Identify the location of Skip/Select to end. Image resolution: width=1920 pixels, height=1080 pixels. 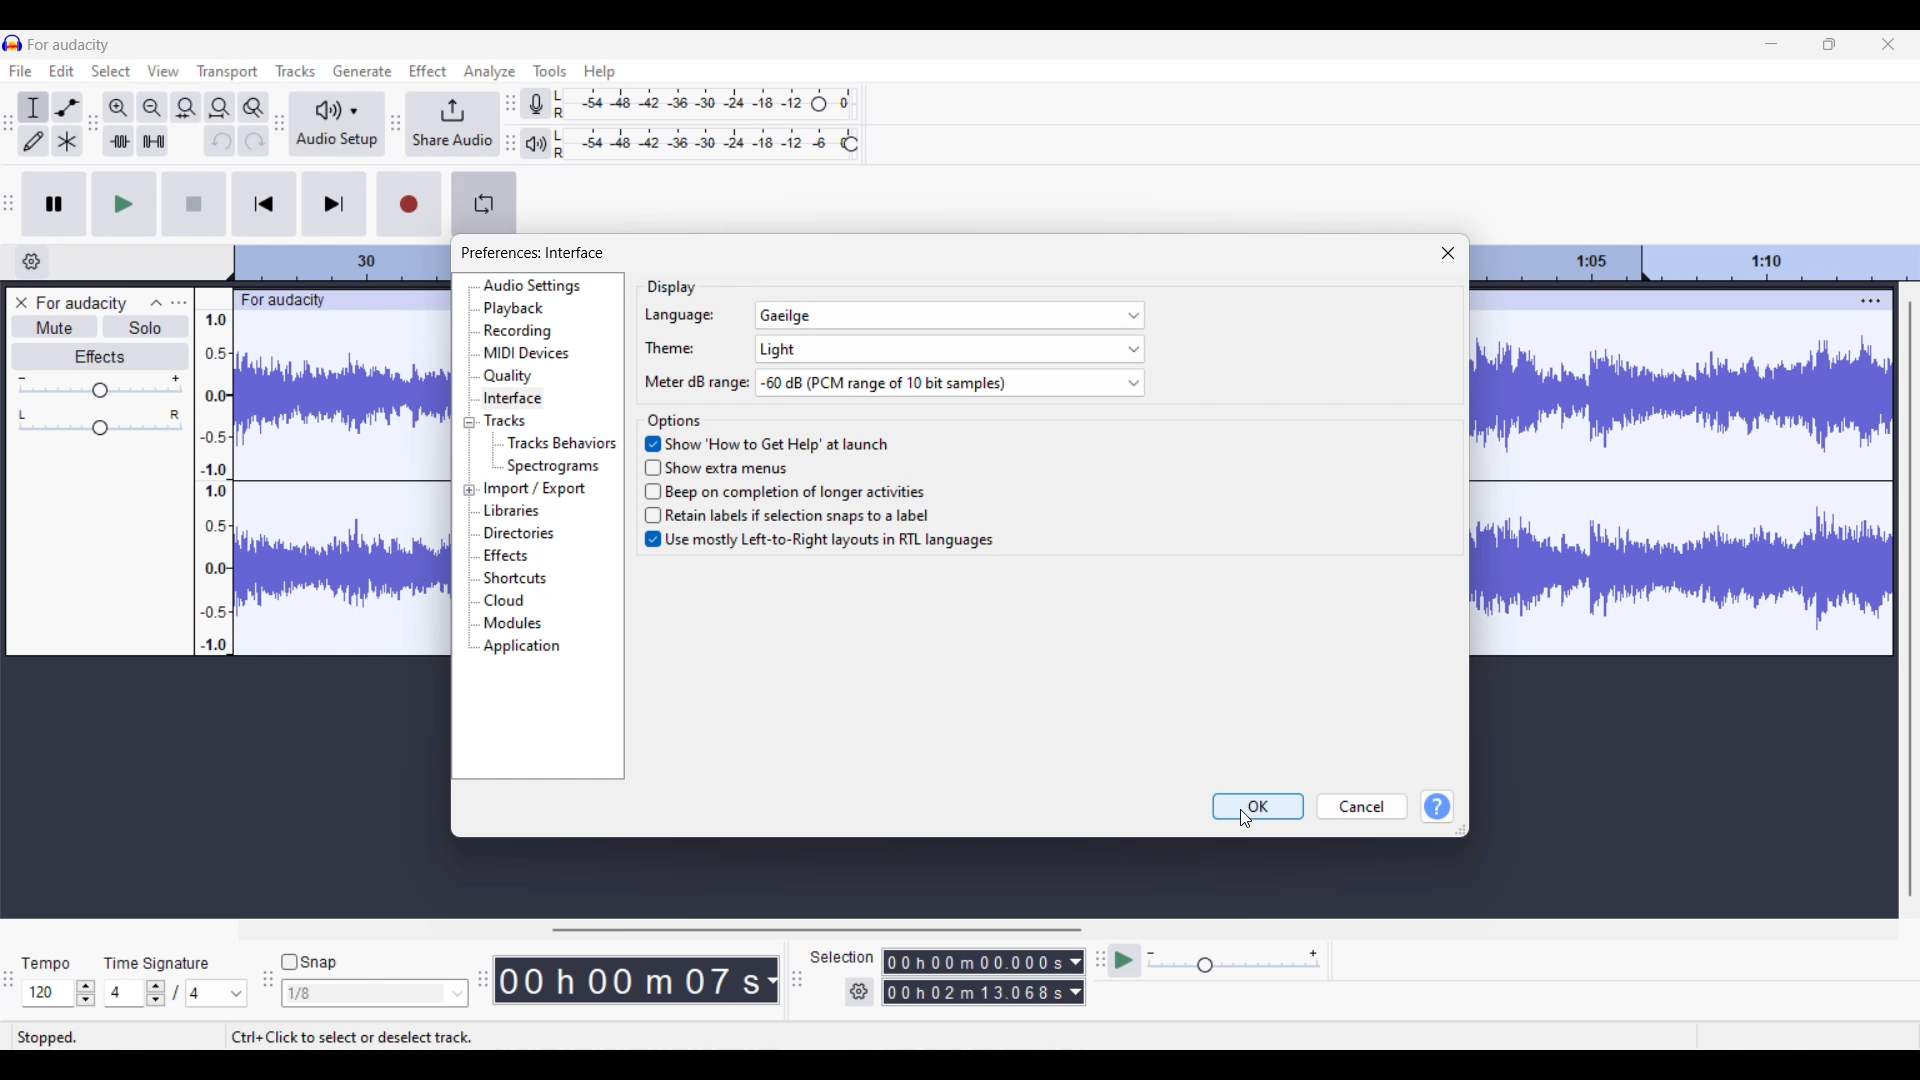
(335, 204).